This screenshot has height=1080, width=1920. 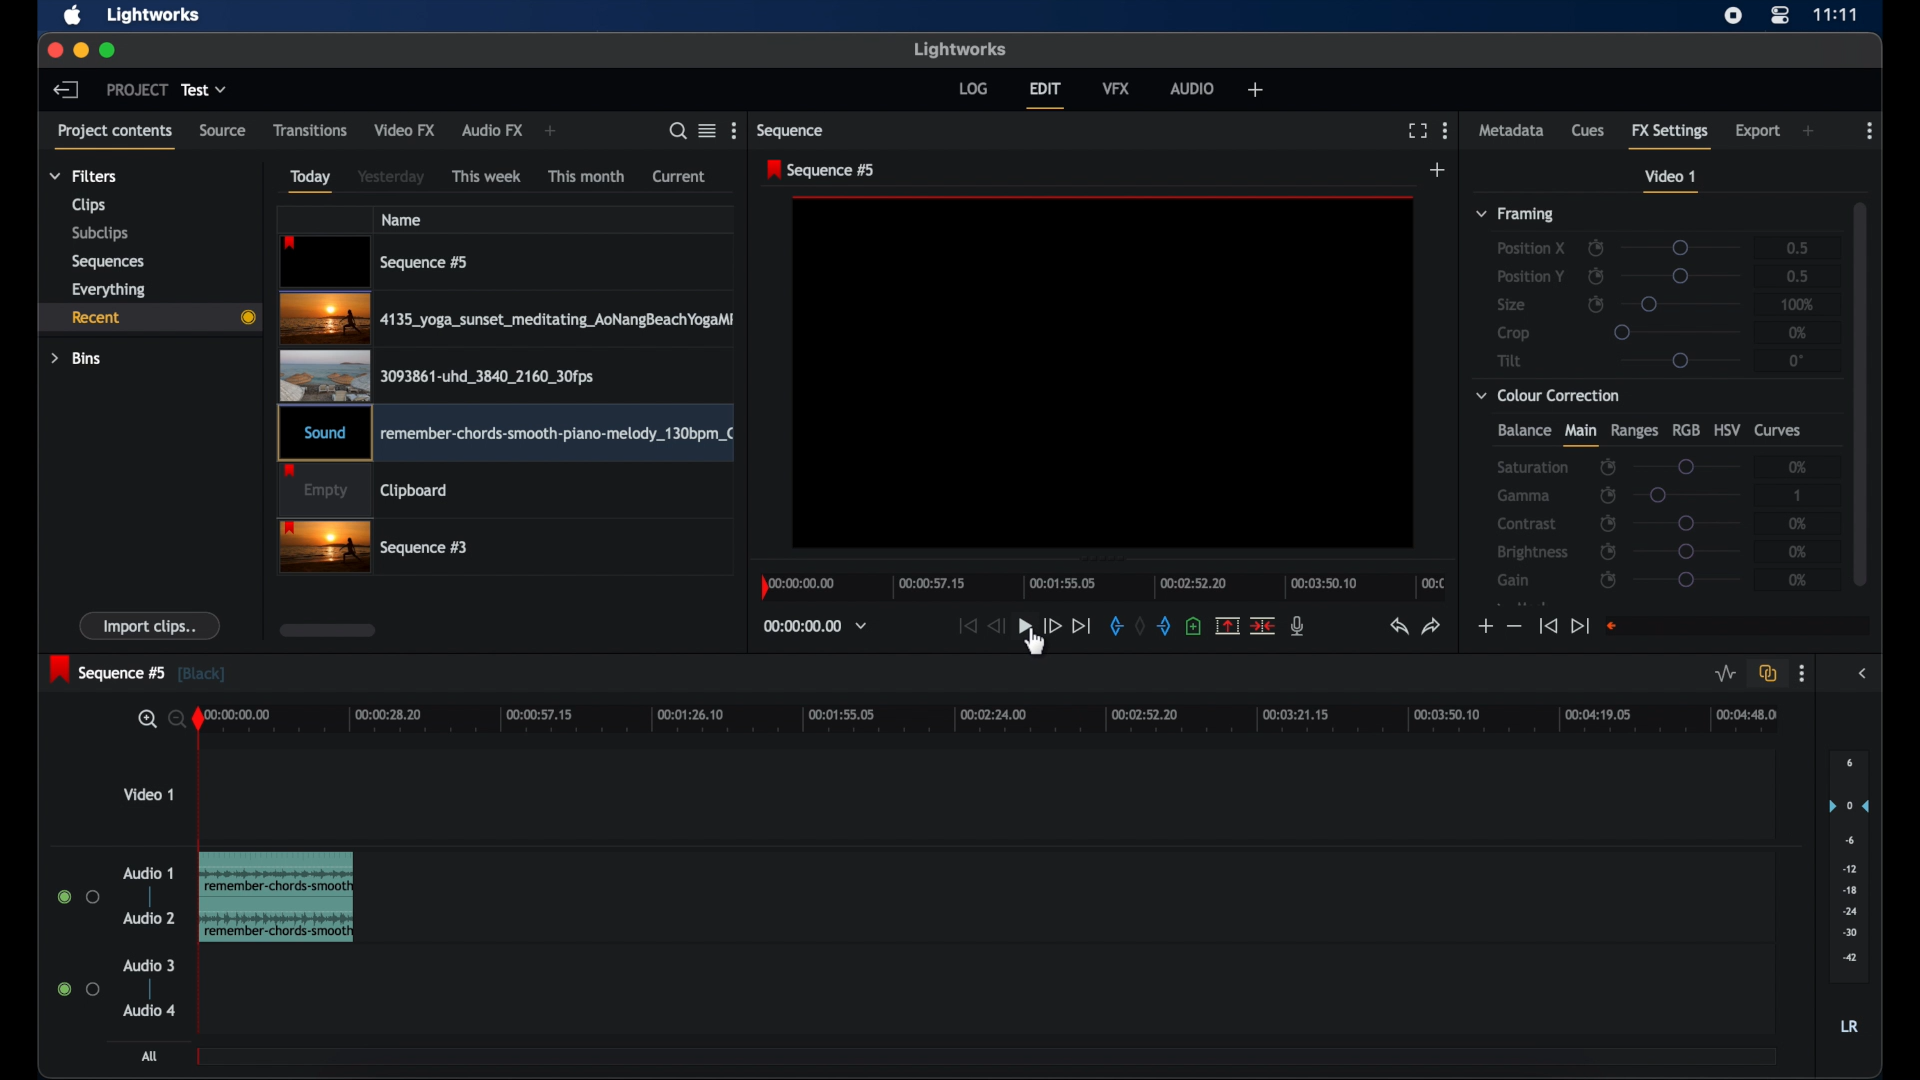 I want to click on import clips, so click(x=150, y=625).